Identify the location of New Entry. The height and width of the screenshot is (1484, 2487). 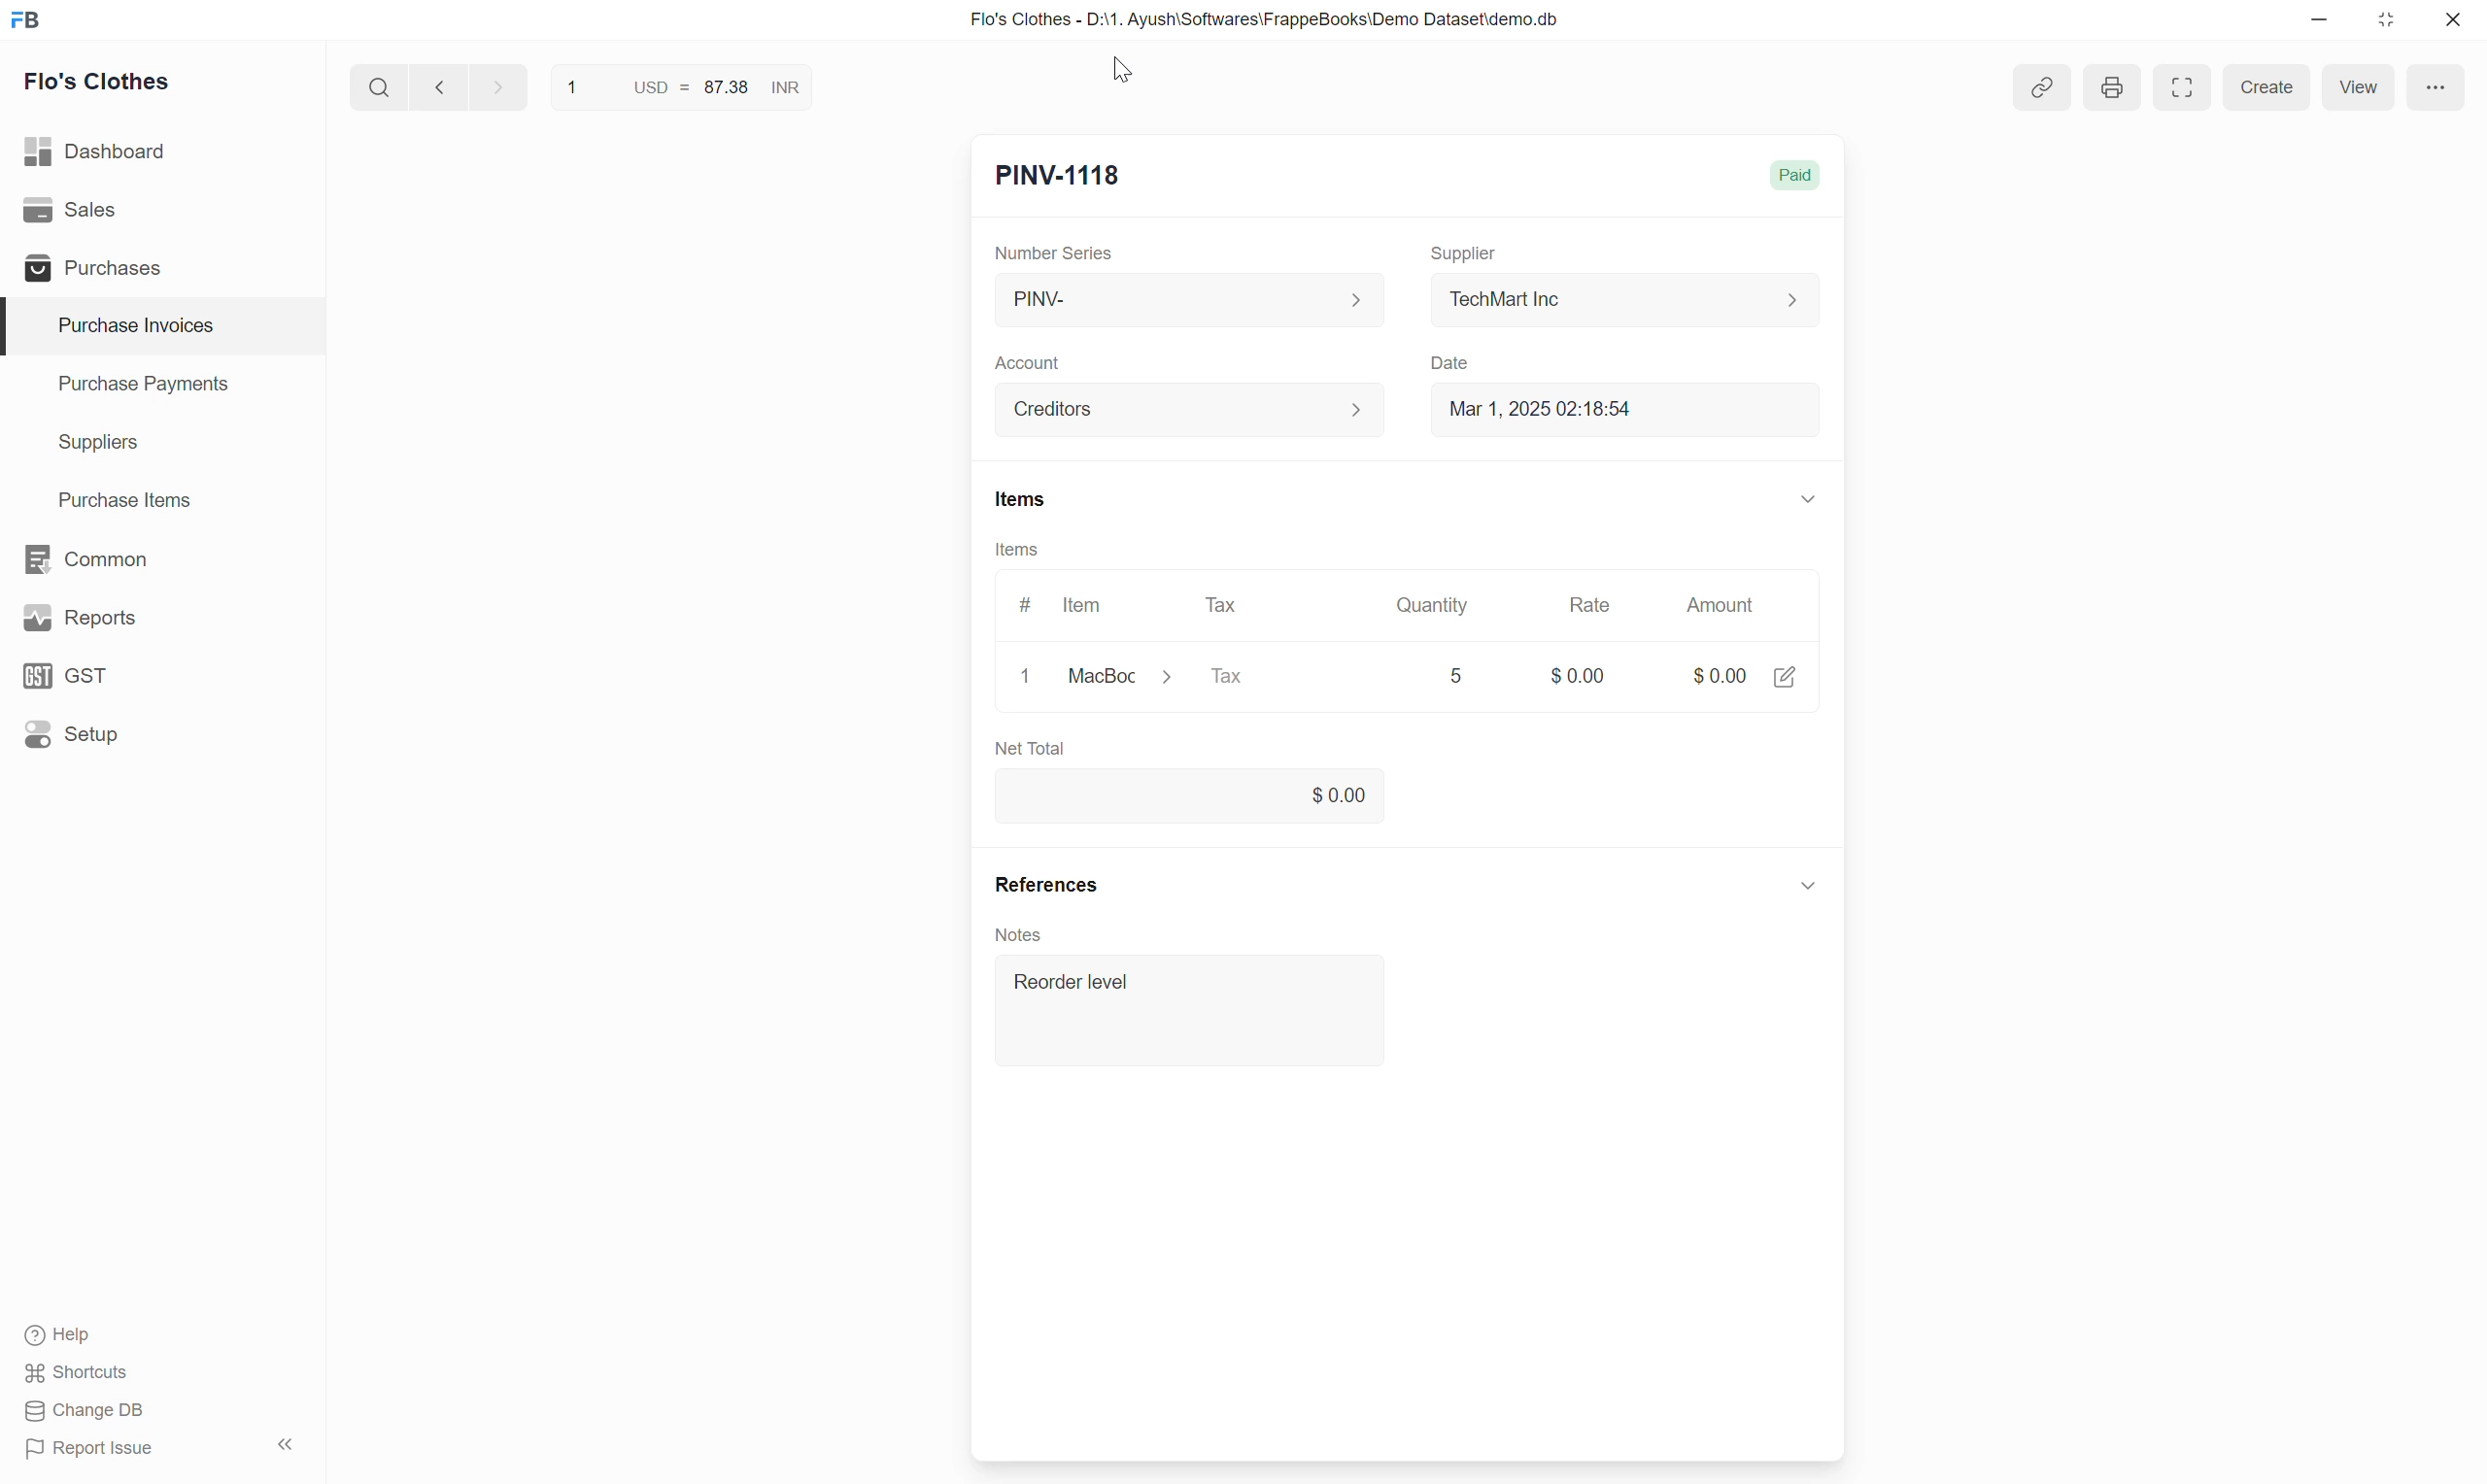
(1061, 176).